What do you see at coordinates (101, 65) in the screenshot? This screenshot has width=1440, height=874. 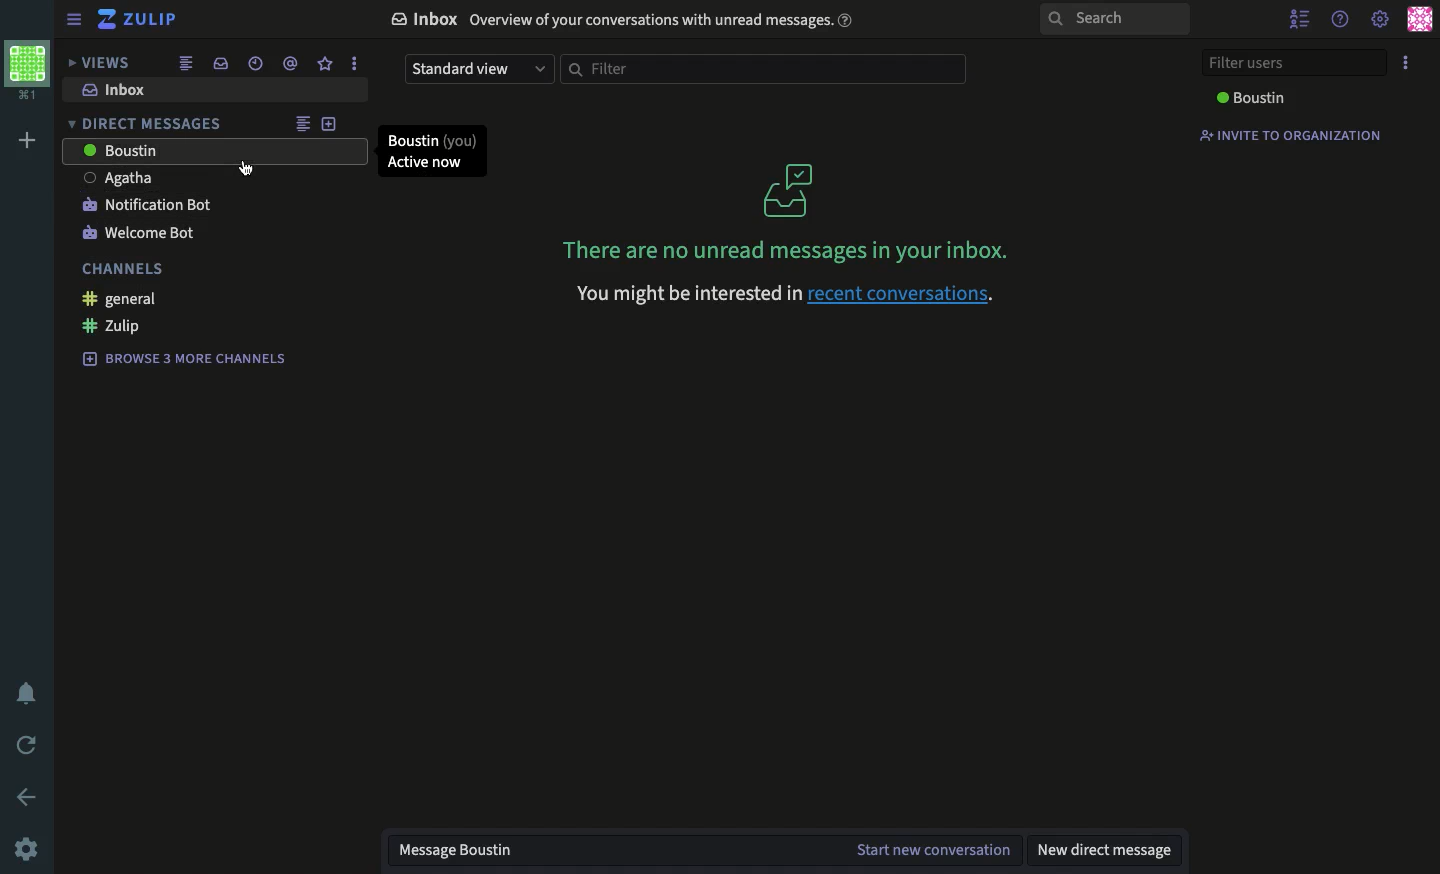 I see `views` at bounding box center [101, 65].